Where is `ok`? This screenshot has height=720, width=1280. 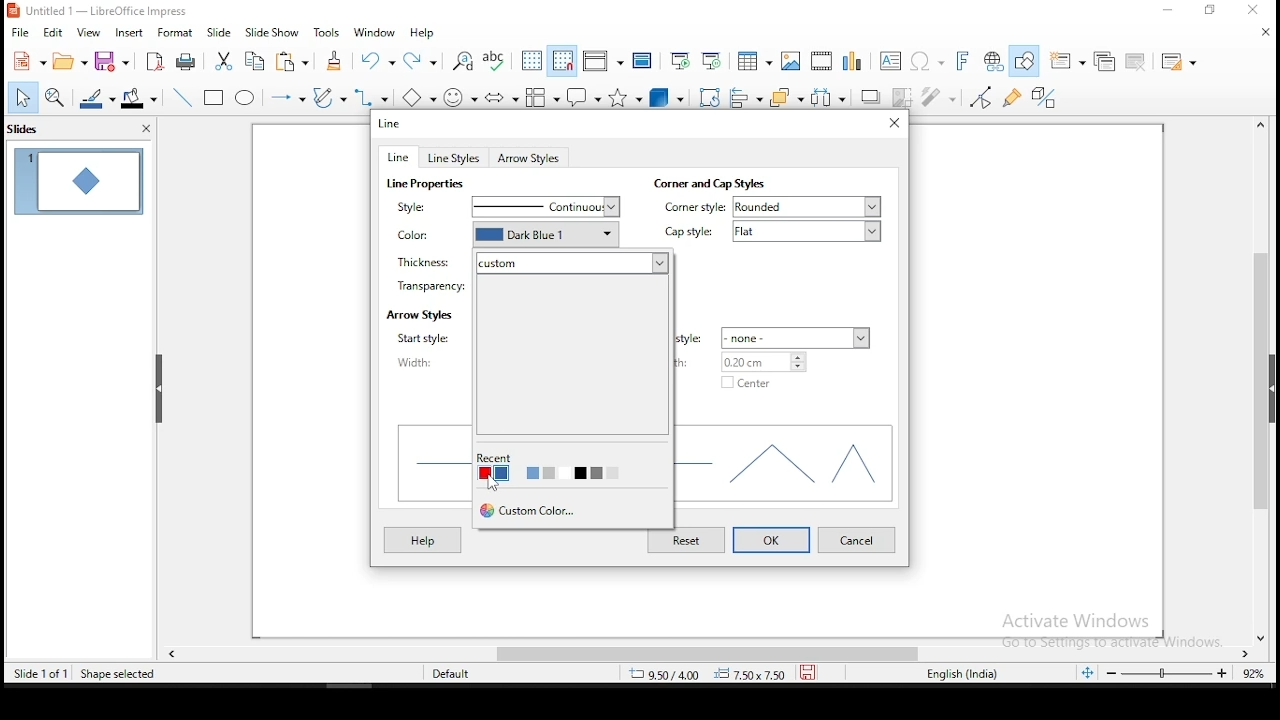
ok is located at coordinates (771, 540).